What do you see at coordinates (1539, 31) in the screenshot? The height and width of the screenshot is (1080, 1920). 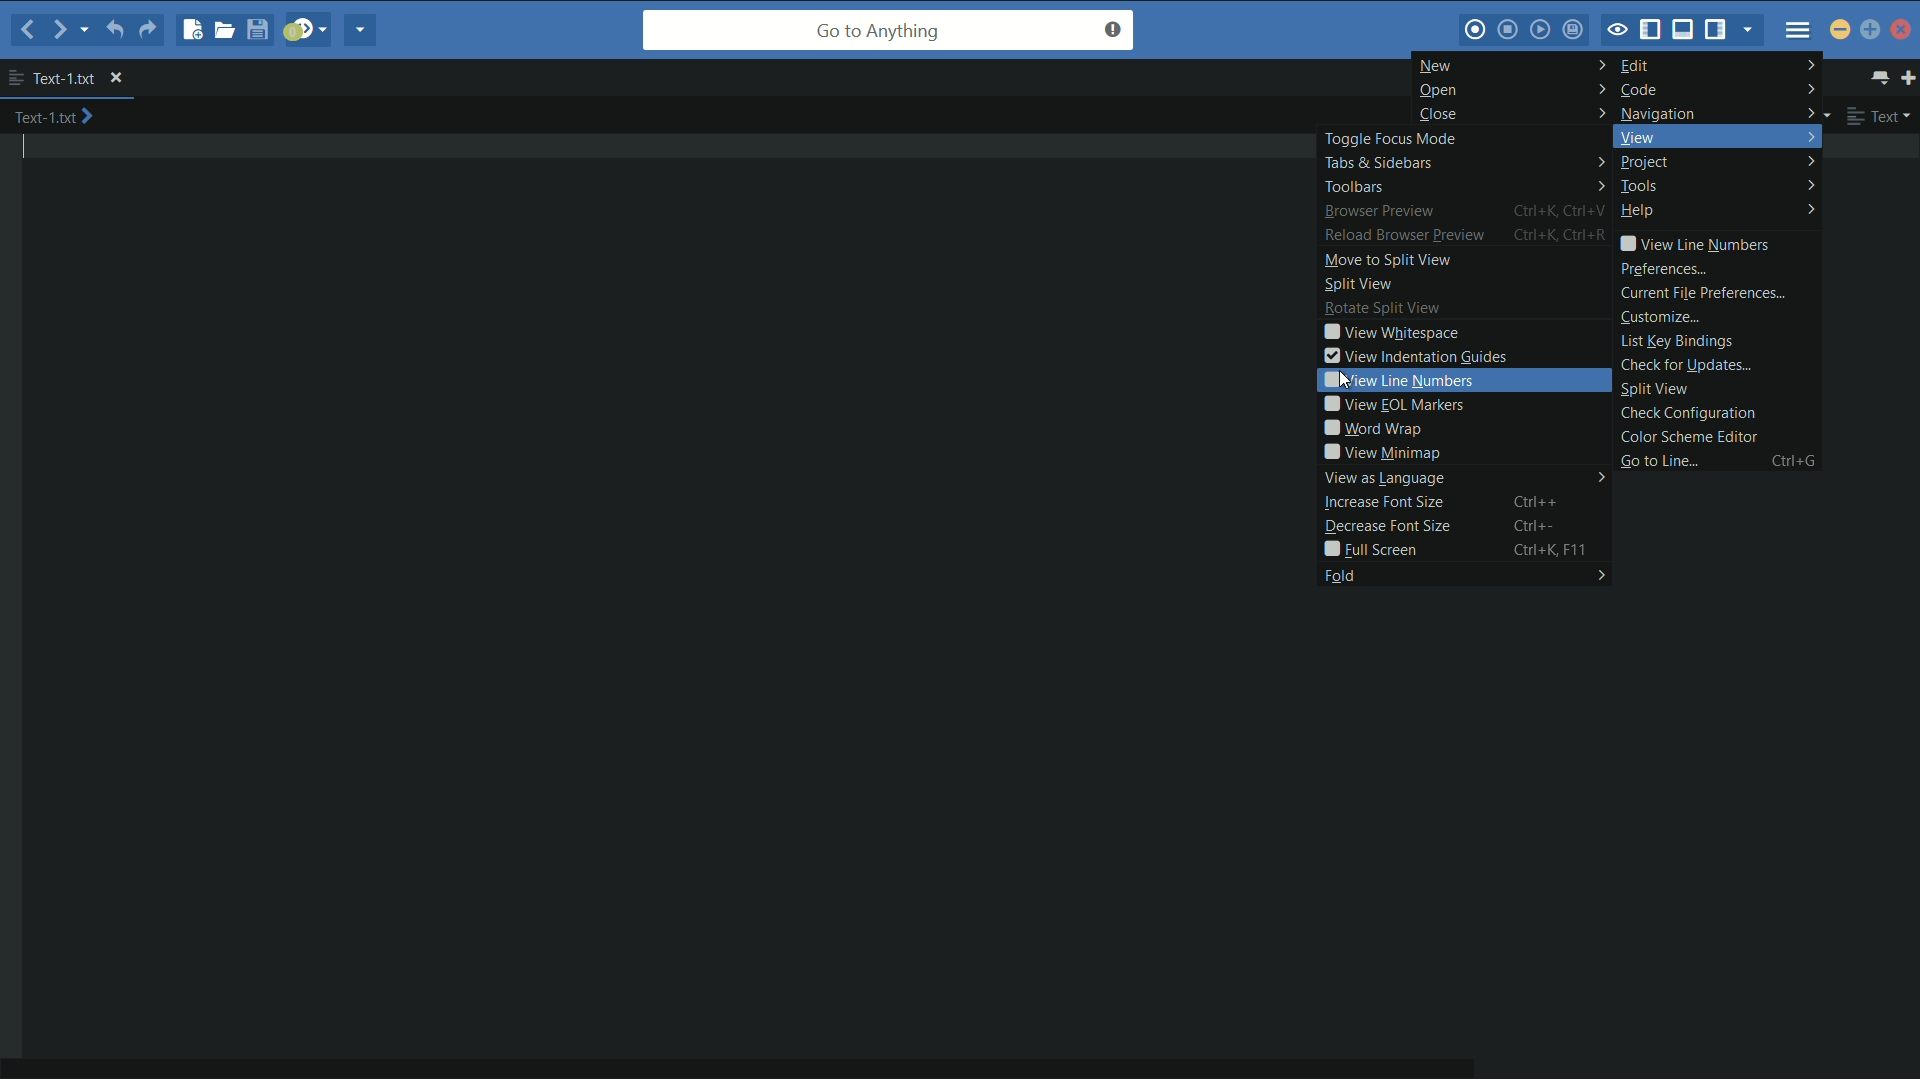 I see `play last macro` at bounding box center [1539, 31].